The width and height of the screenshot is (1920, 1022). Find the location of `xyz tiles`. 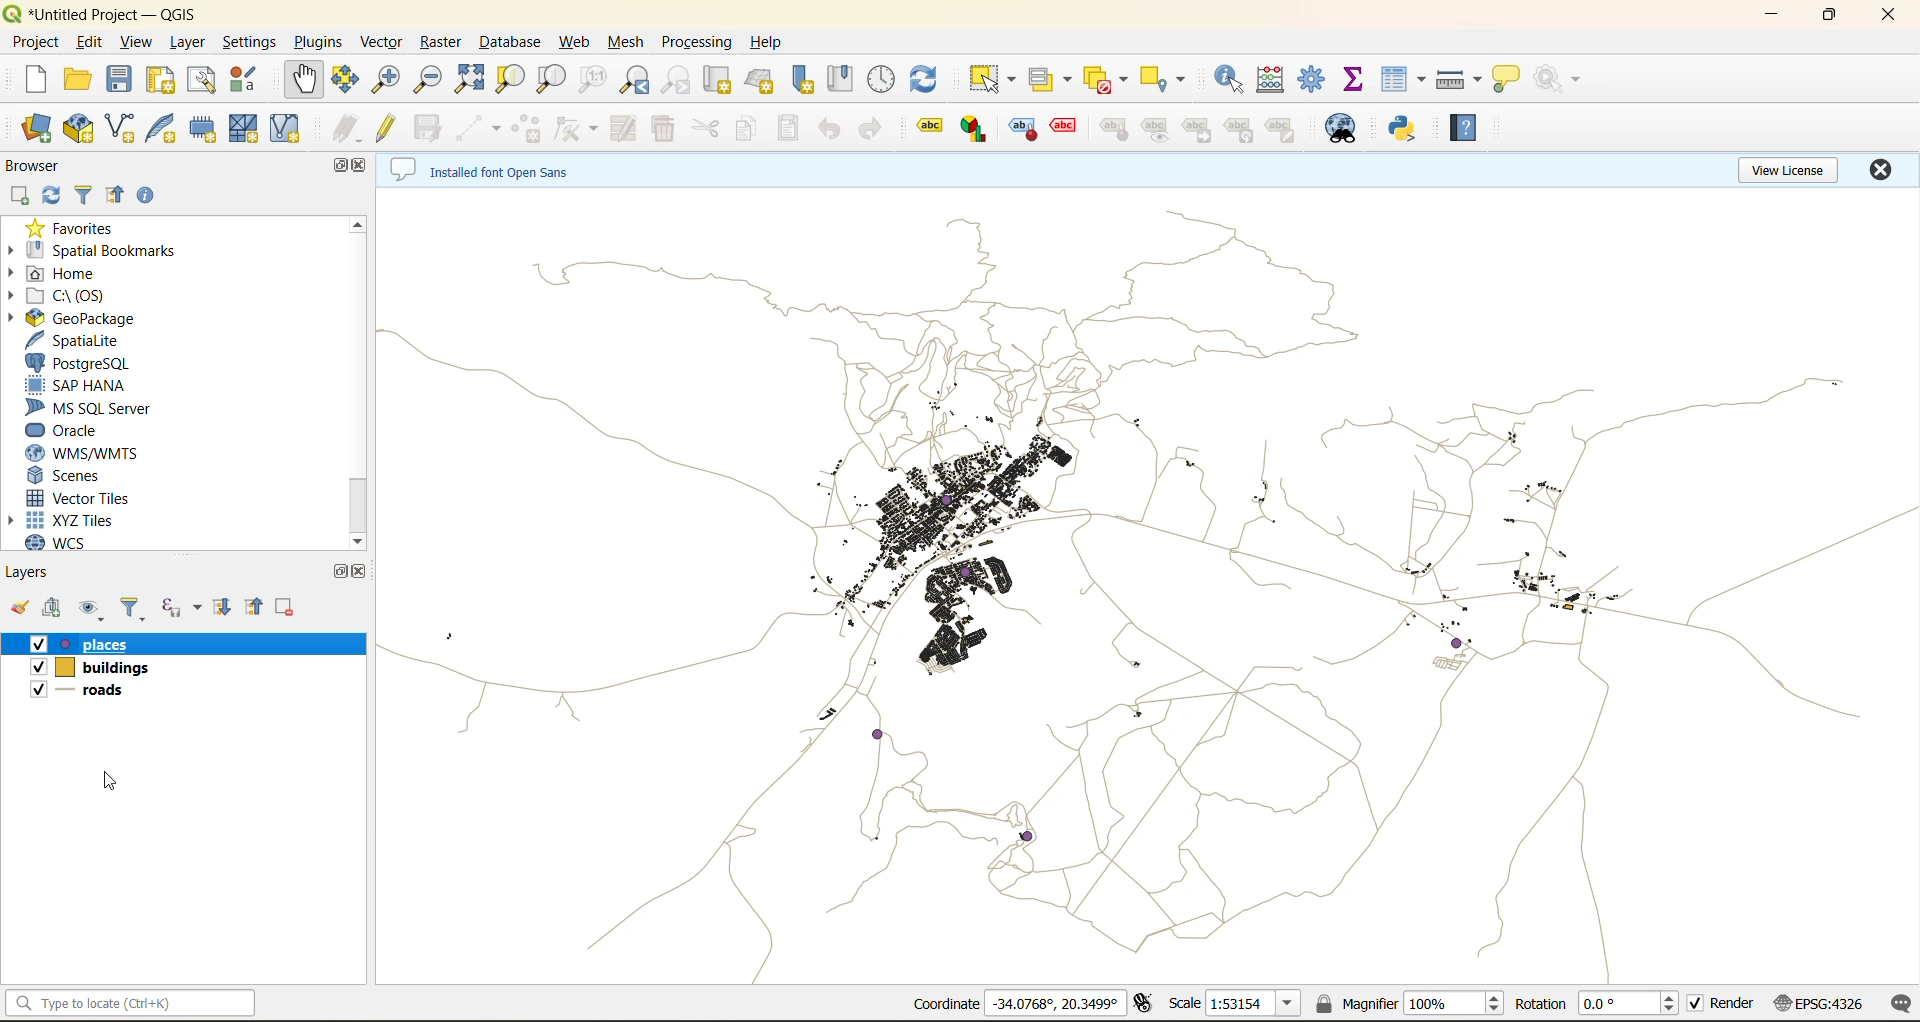

xyz tiles is located at coordinates (72, 520).